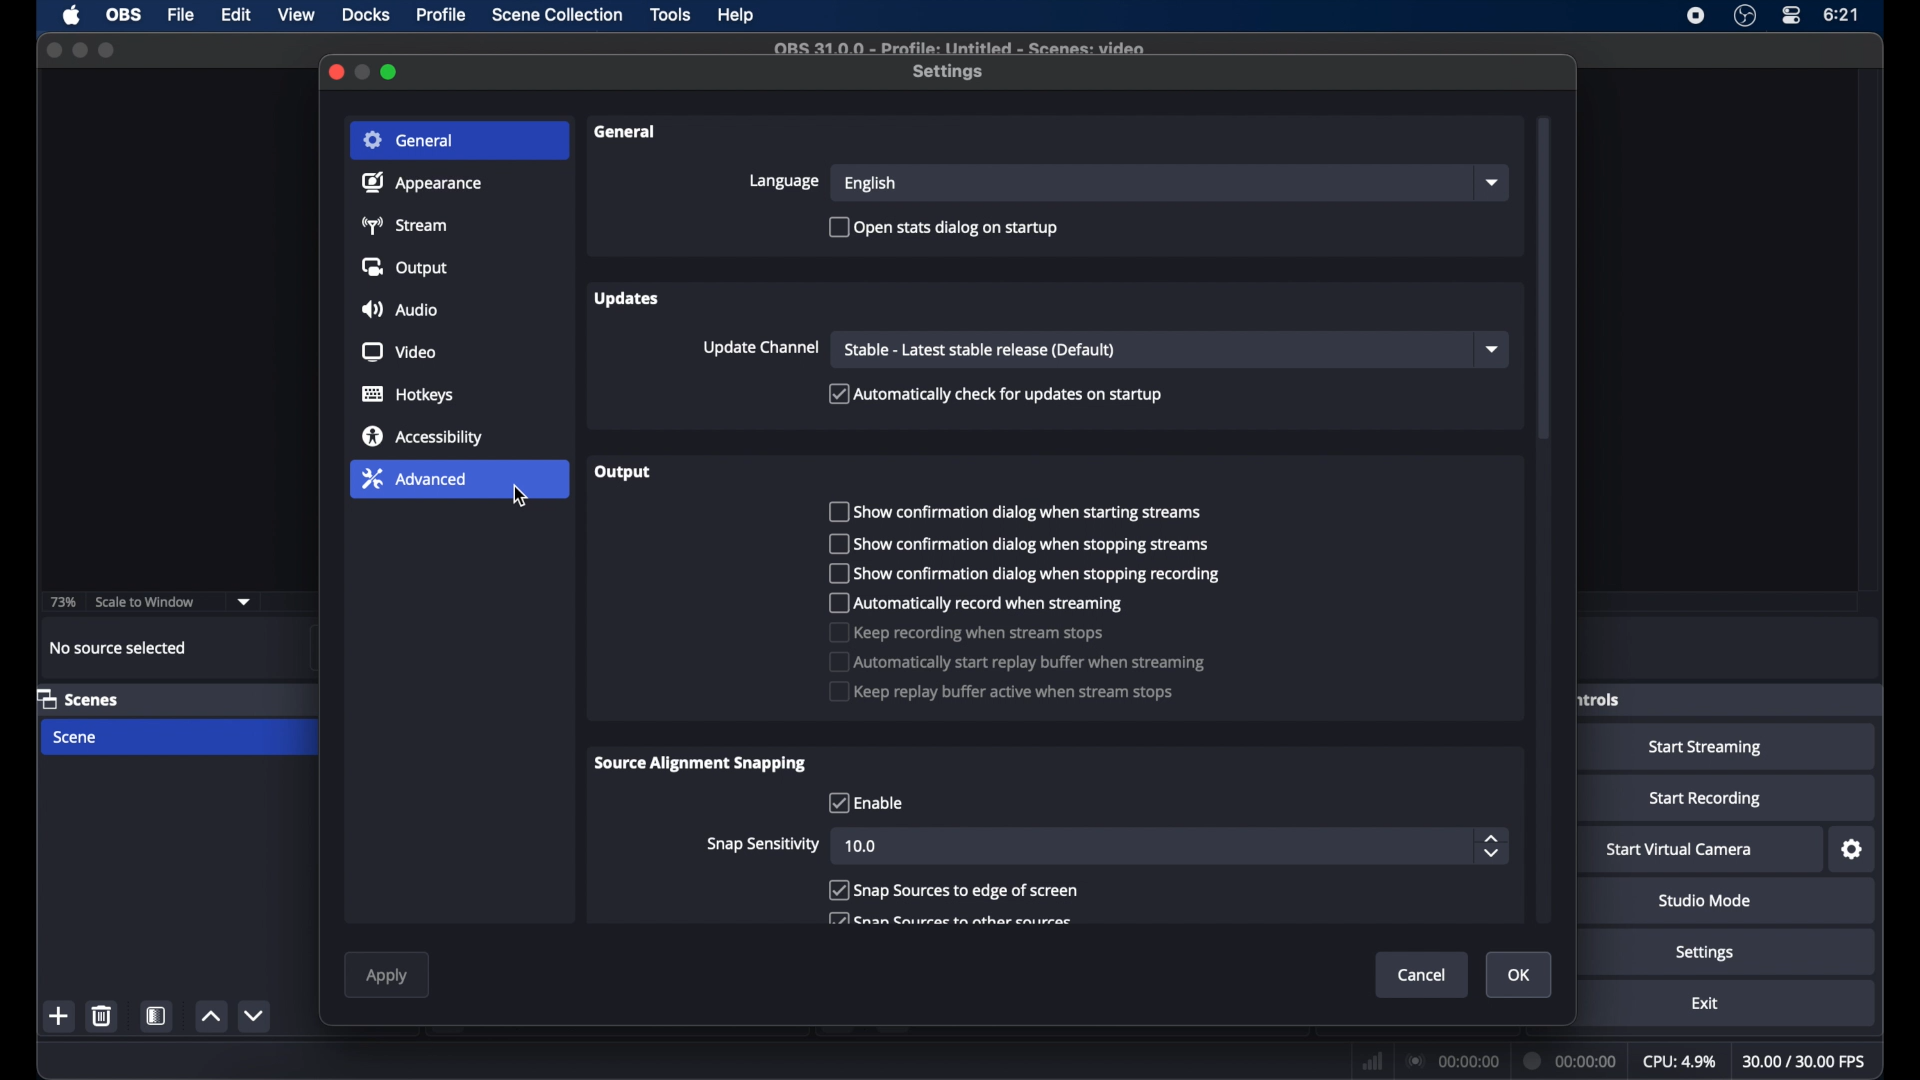 The image size is (1920, 1080). Describe the element at coordinates (210, 1016) in the screenshot. I see `increment` at that location.